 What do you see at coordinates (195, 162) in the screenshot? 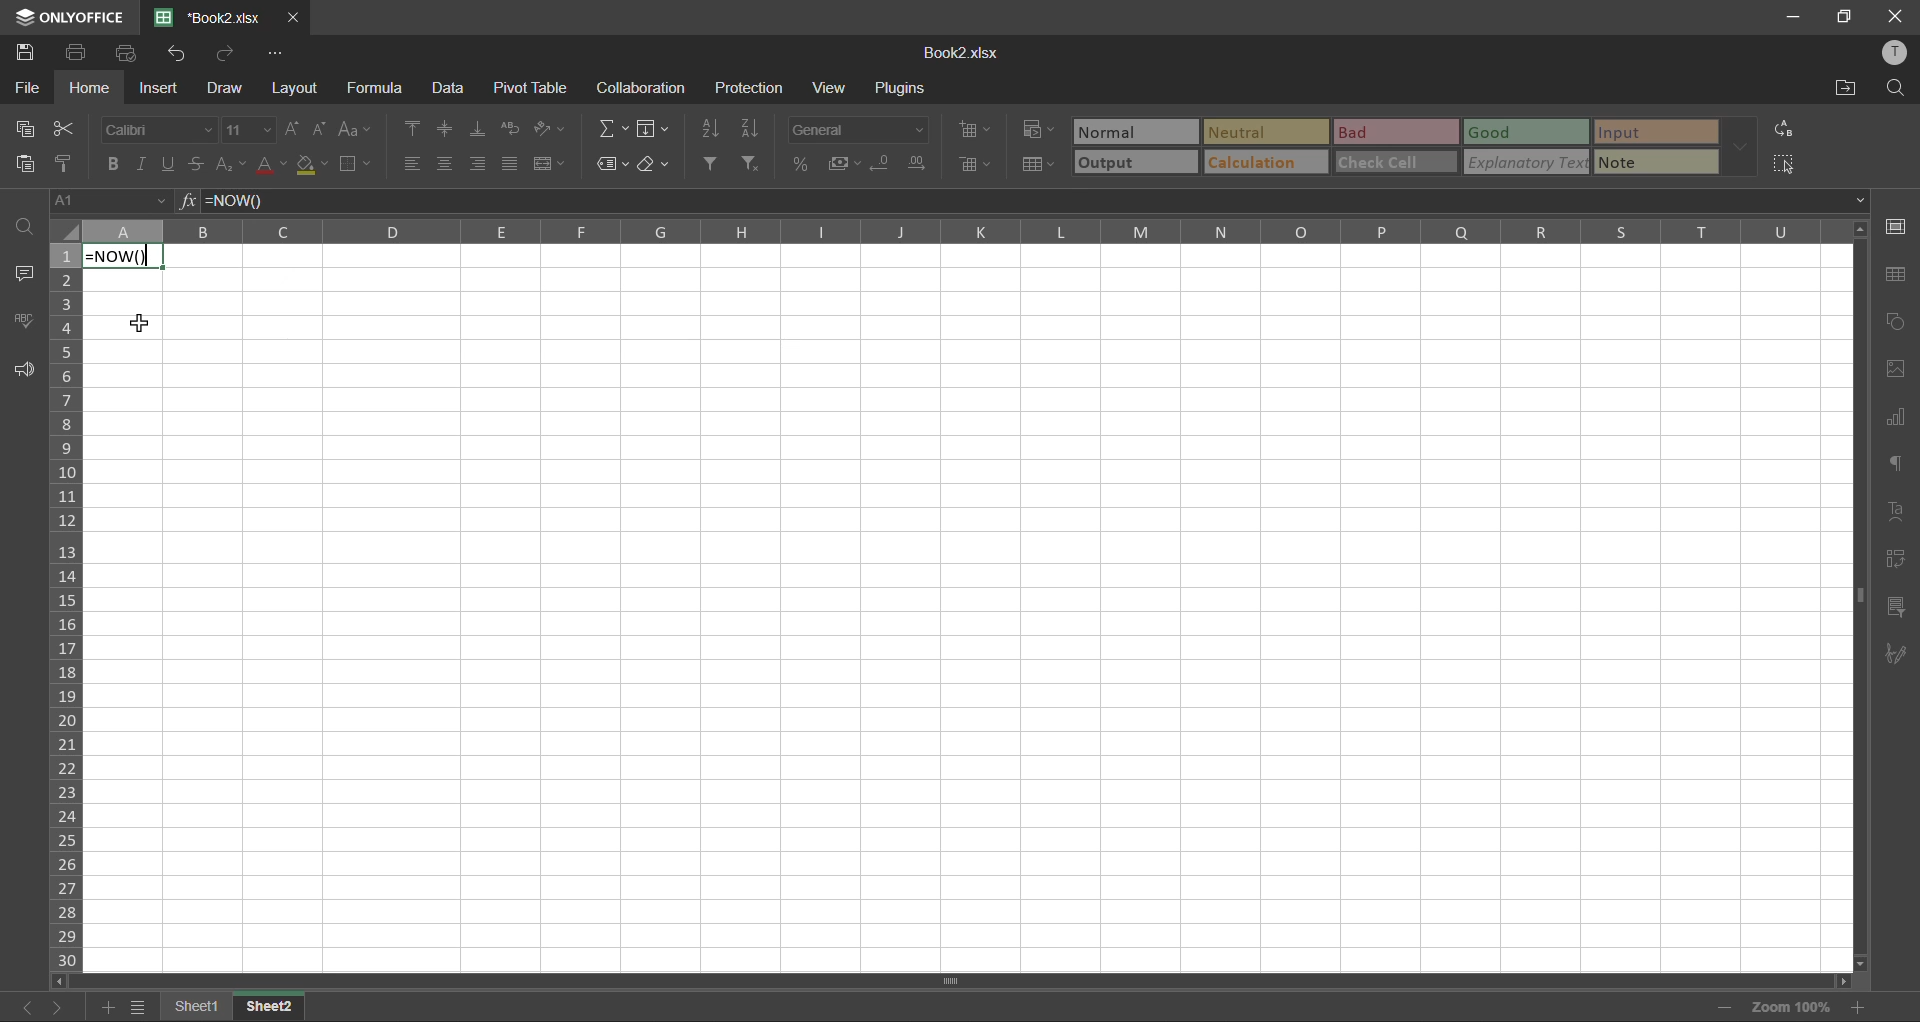
I see `strikethrough` at bounding box center [195, 162].